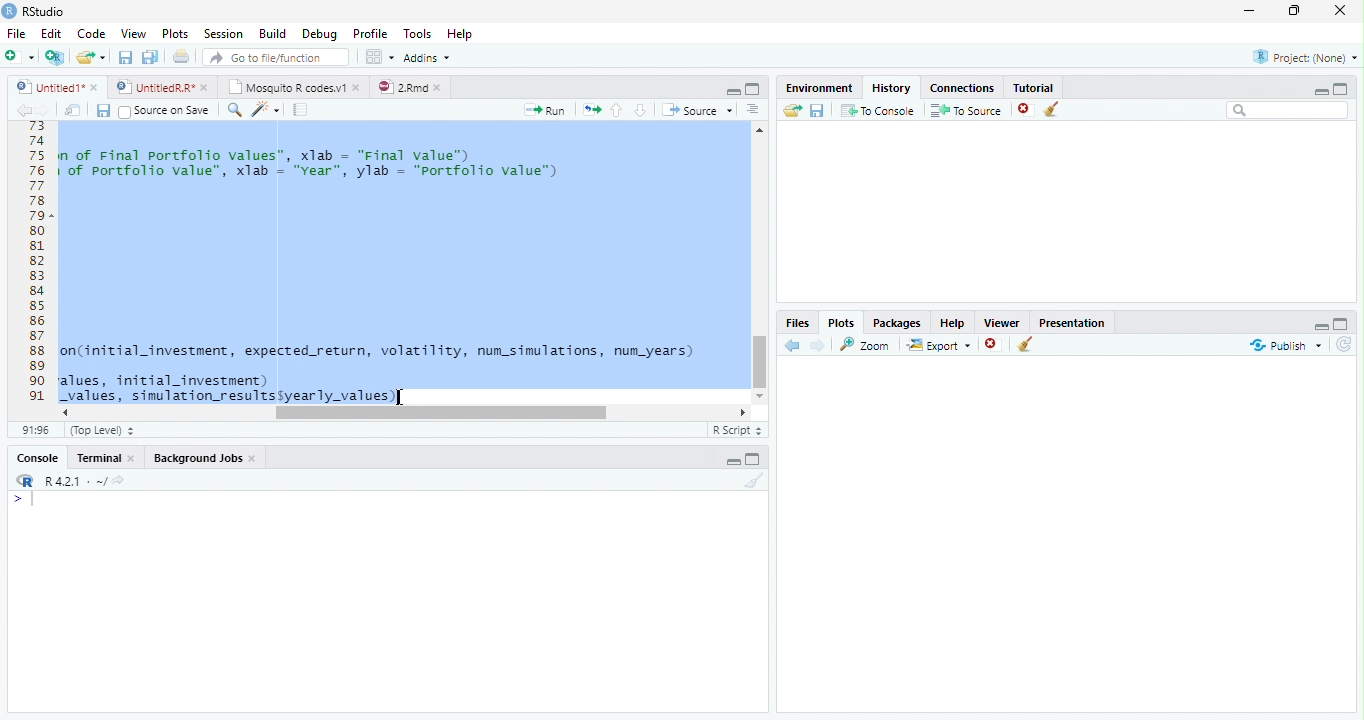  I want to click on Background Jobs., so click(206, 457).